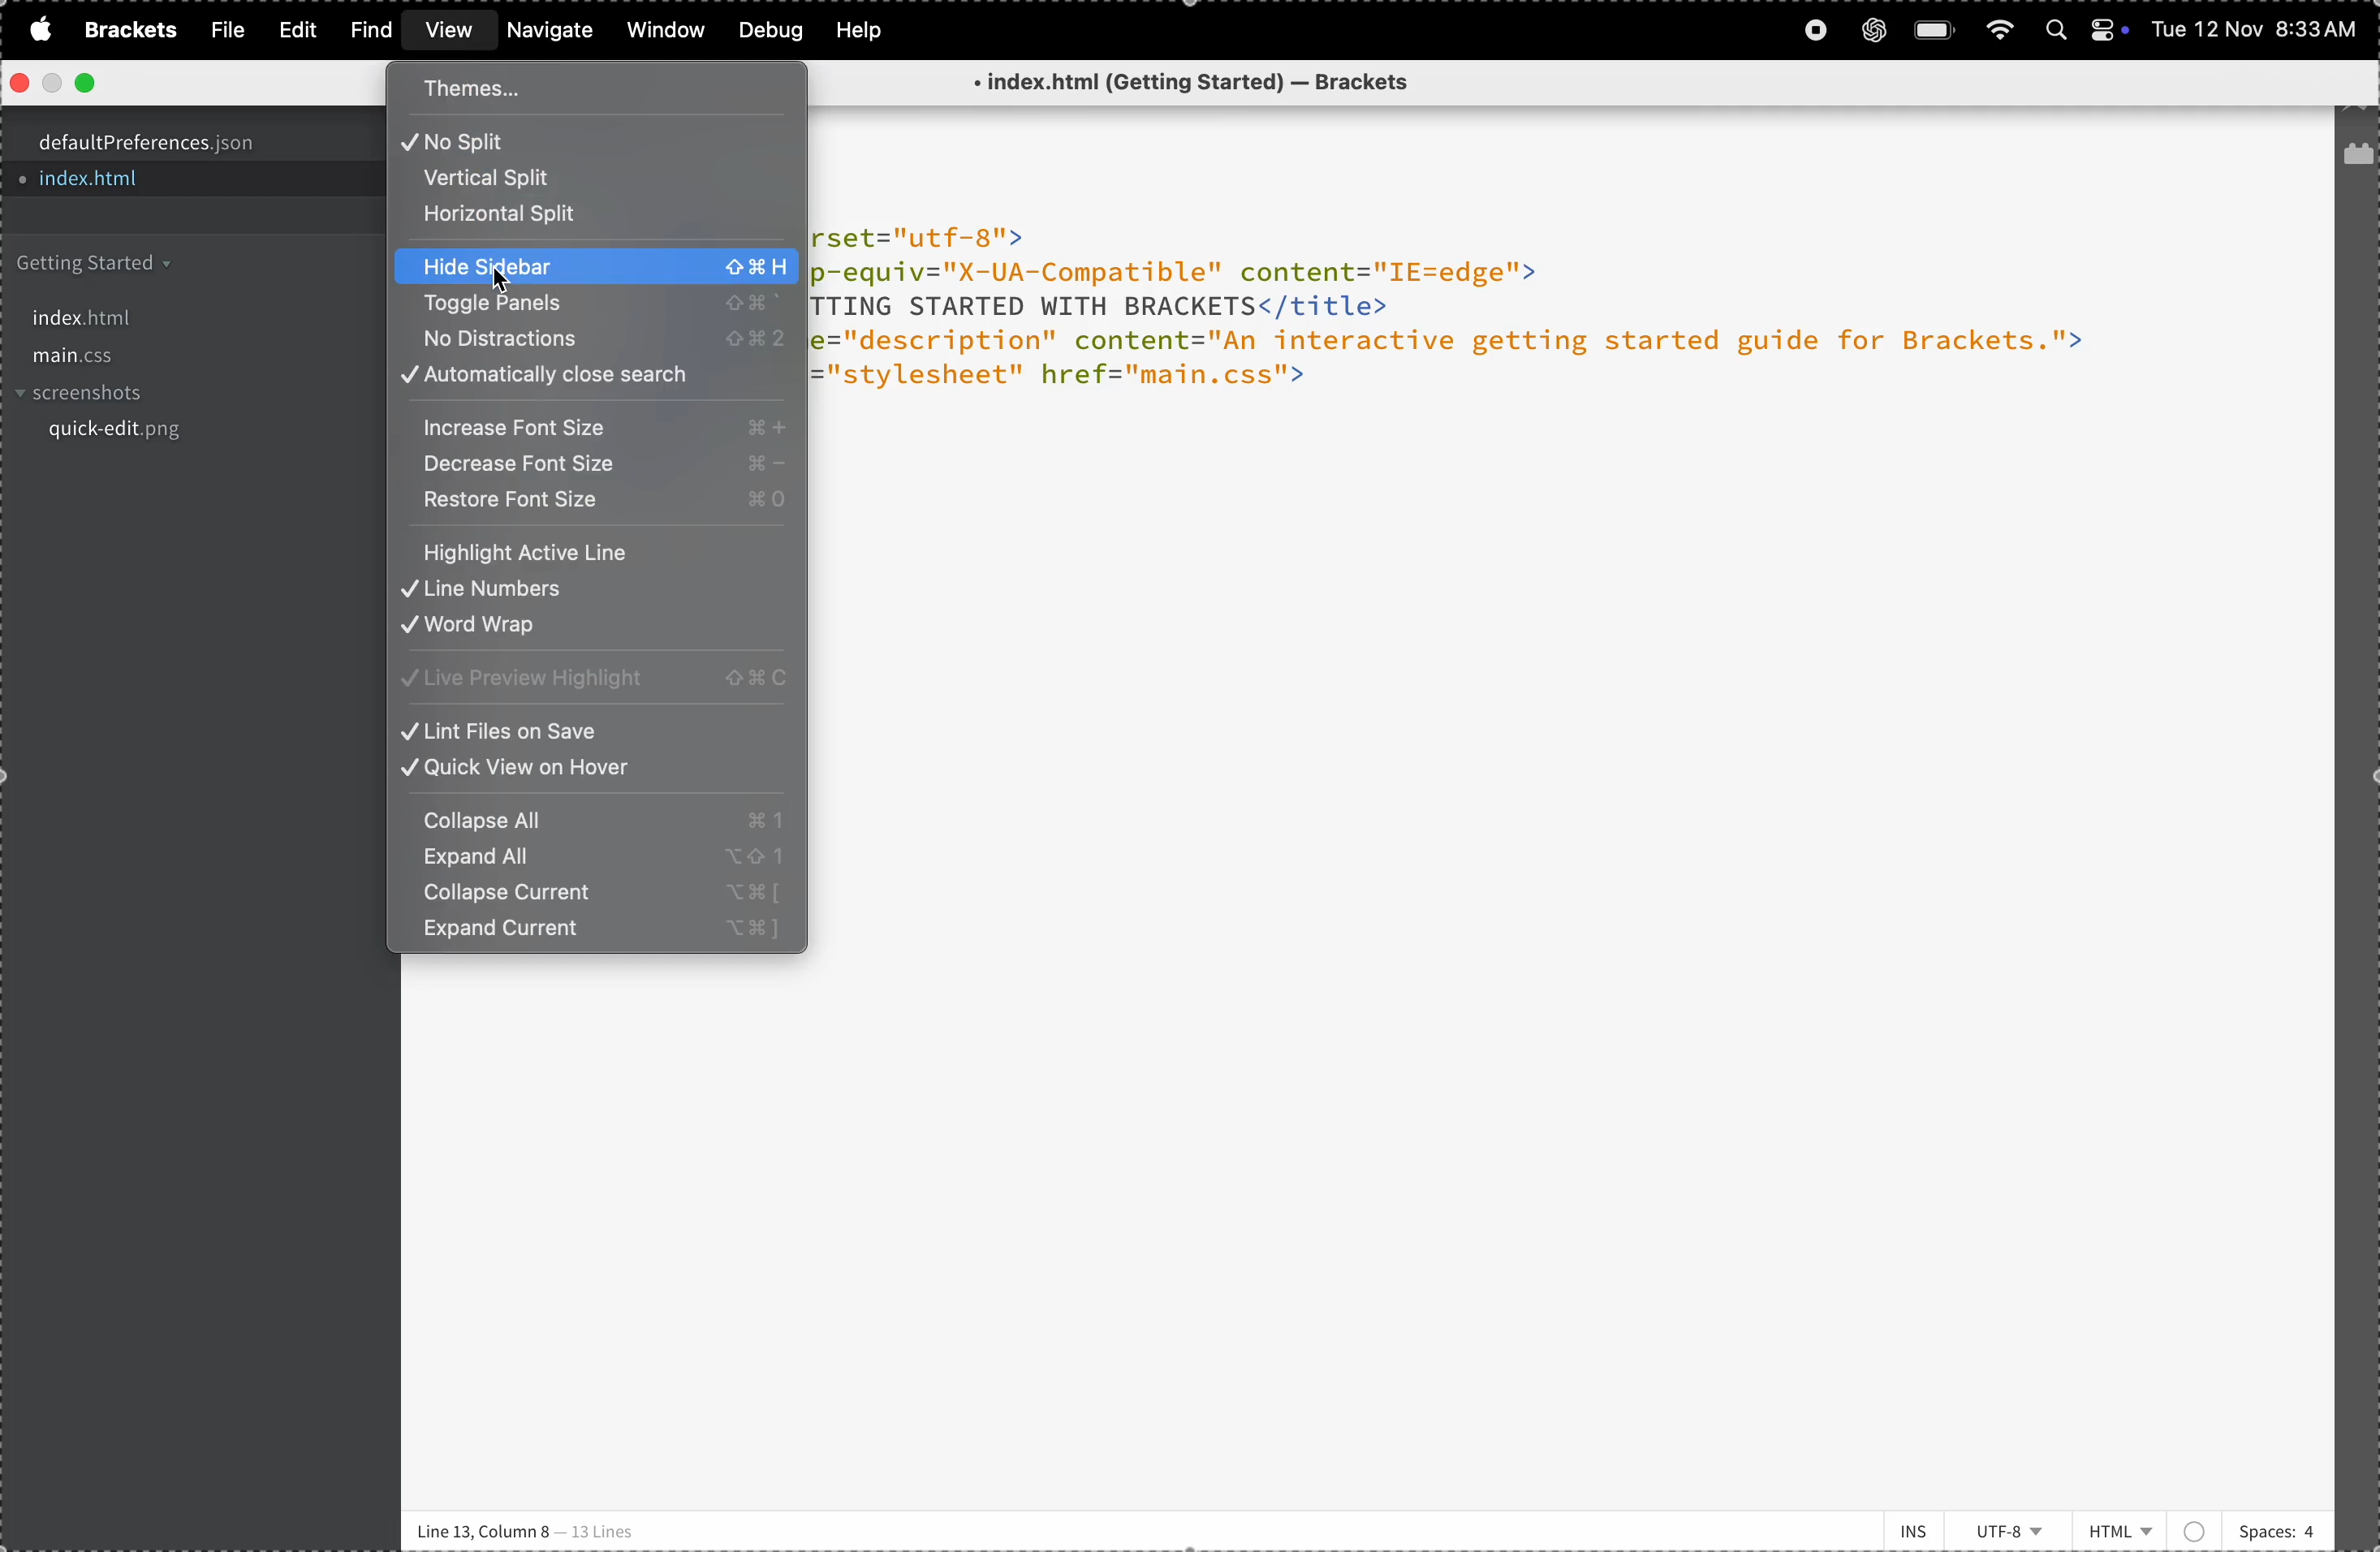  What do you see at coordinates (662, 30) in the screenshot?
I see `window` at bounding box center [662, 30].